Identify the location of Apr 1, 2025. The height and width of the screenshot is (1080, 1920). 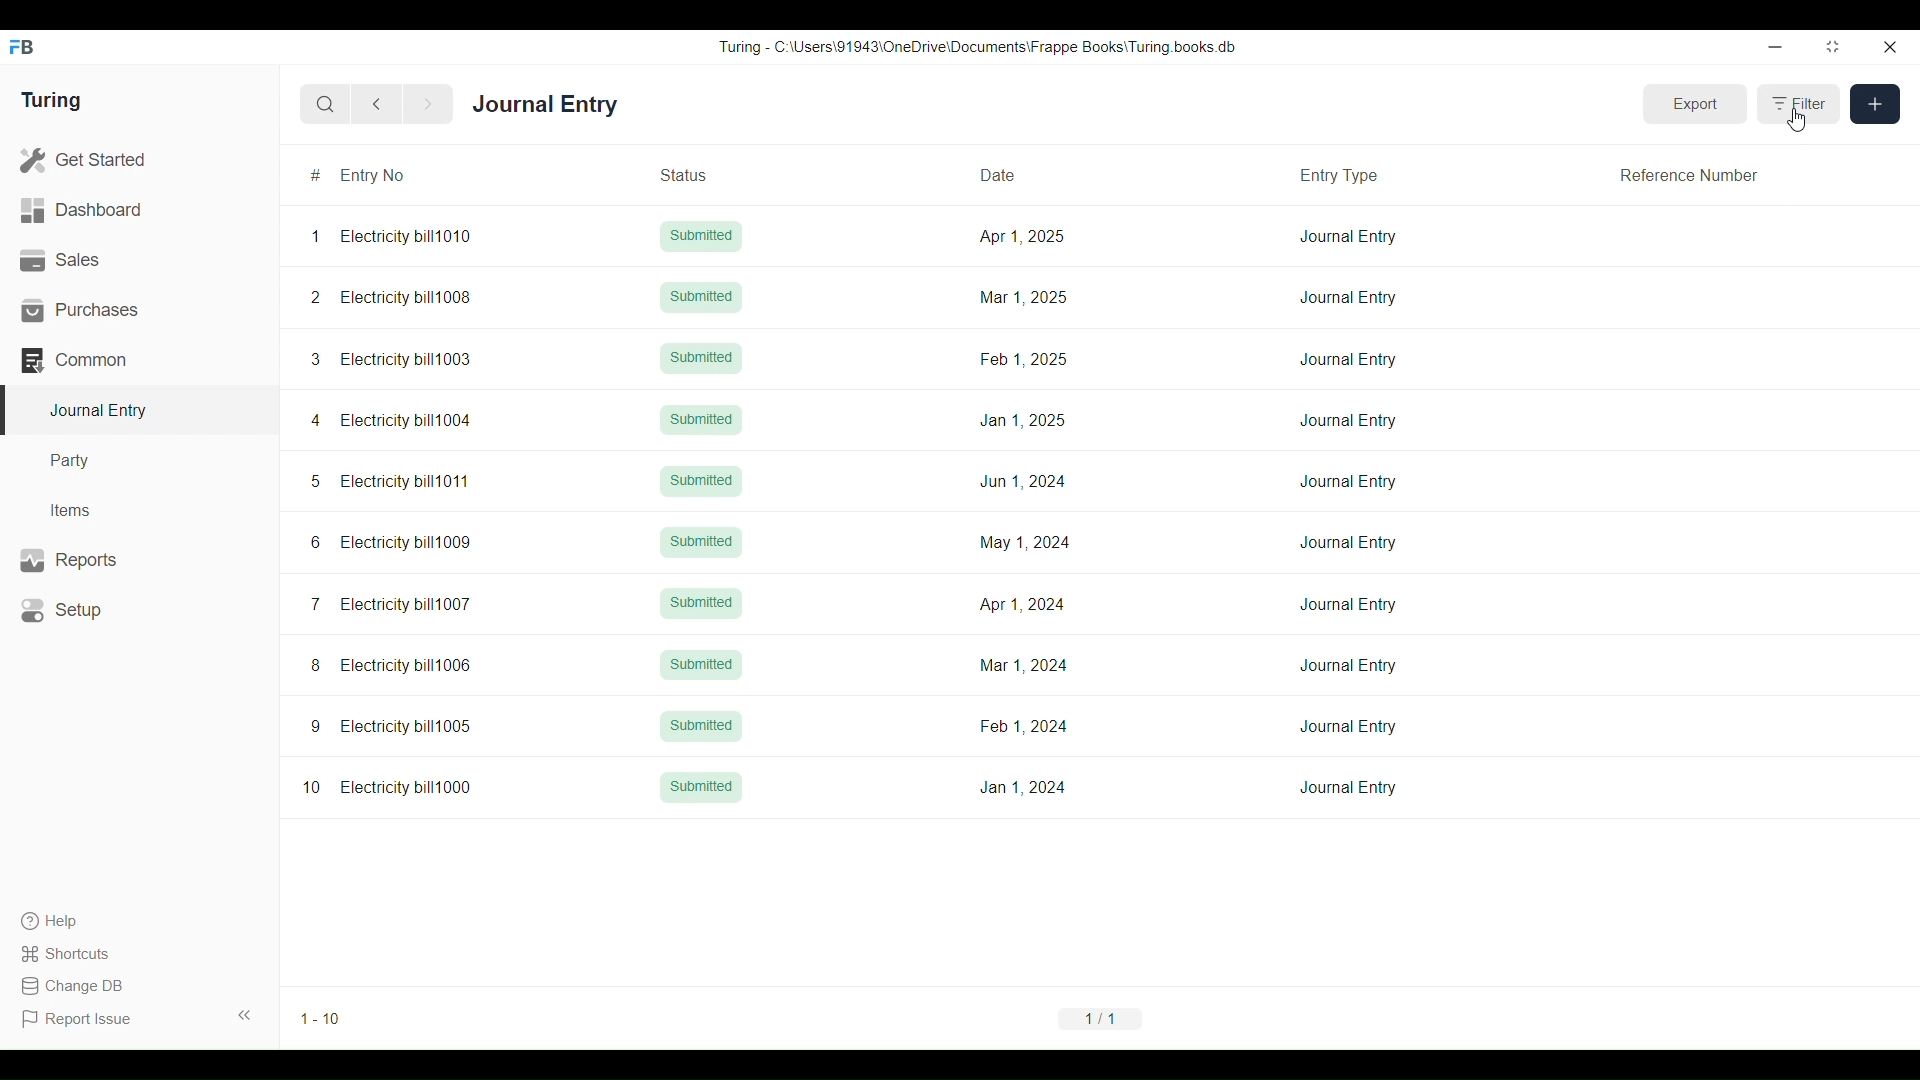
(1021, 235).